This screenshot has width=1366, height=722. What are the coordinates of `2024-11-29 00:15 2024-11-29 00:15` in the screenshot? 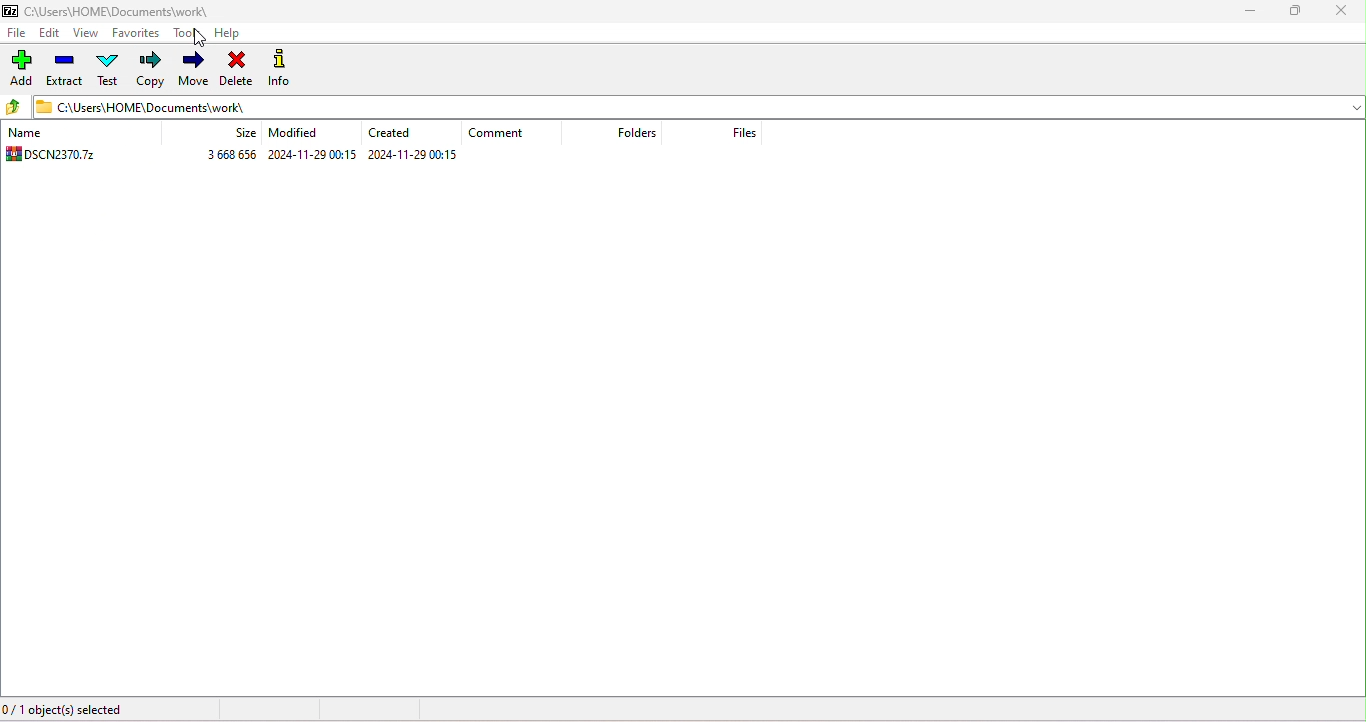 It's located at (367, 158).